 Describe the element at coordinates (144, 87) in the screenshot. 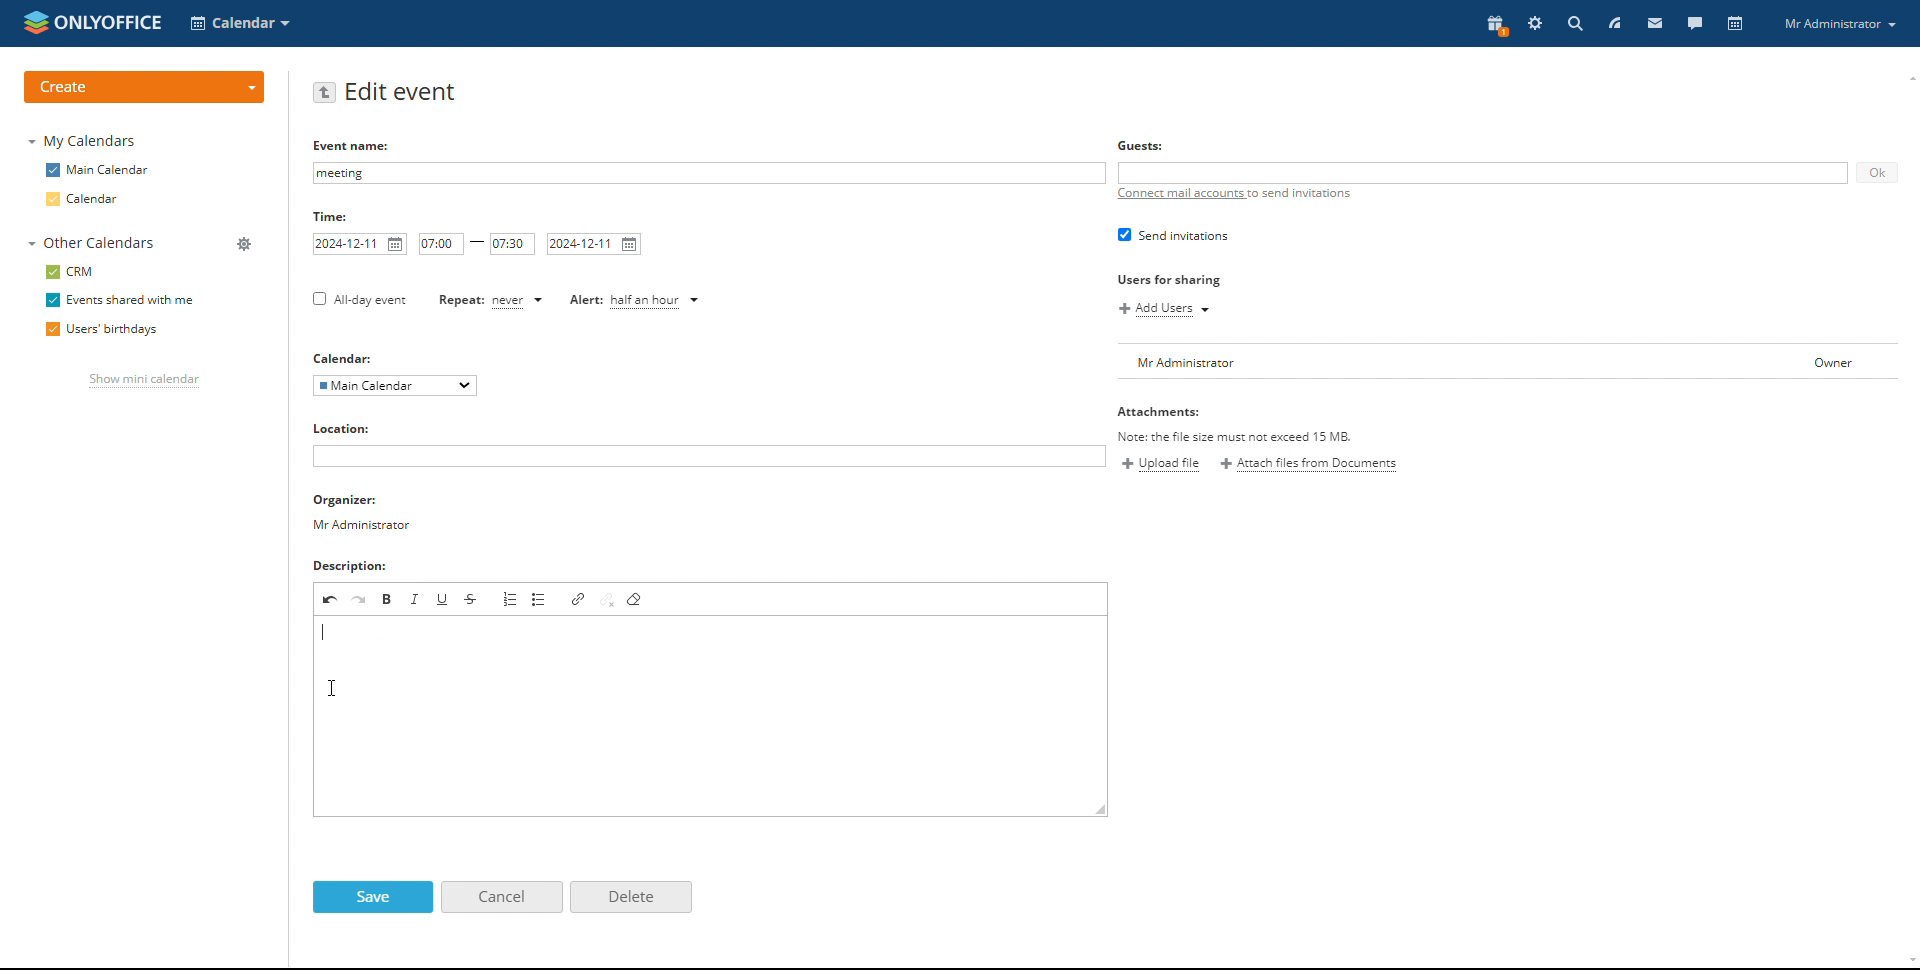

I see `create` at that location.